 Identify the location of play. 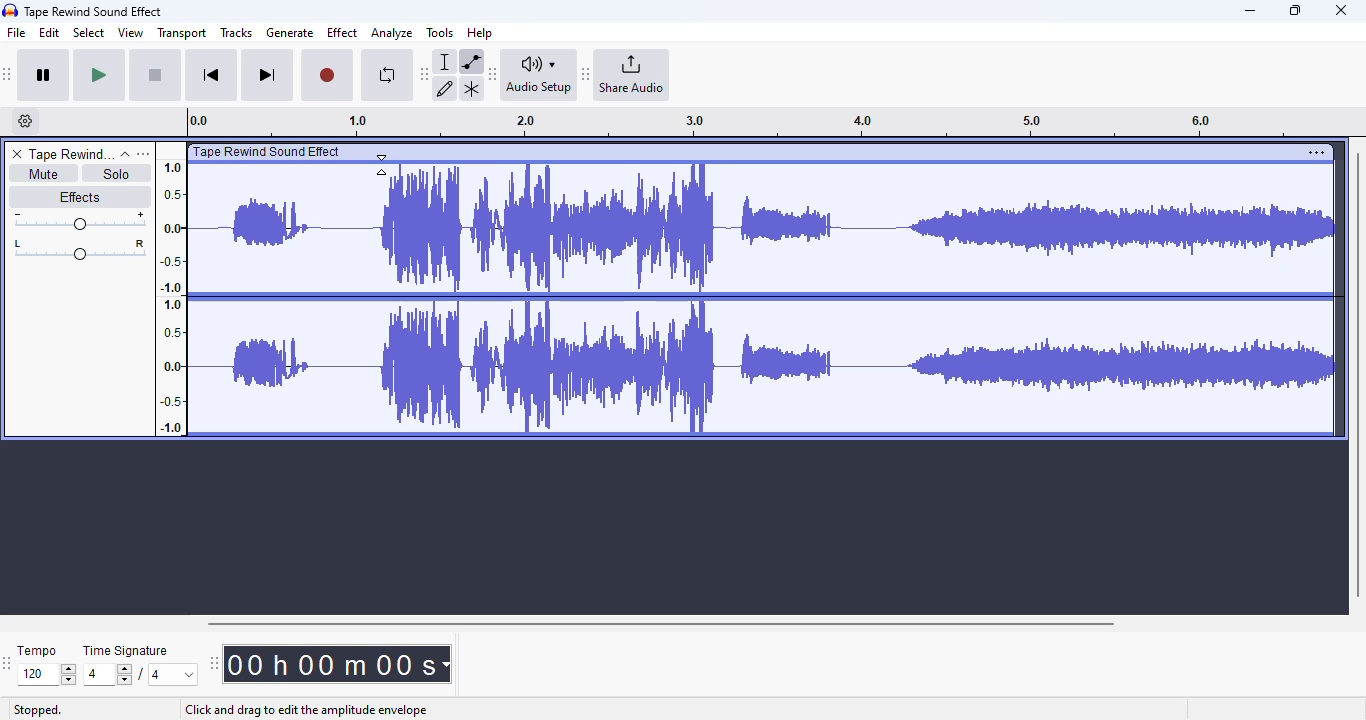
(99, 76).